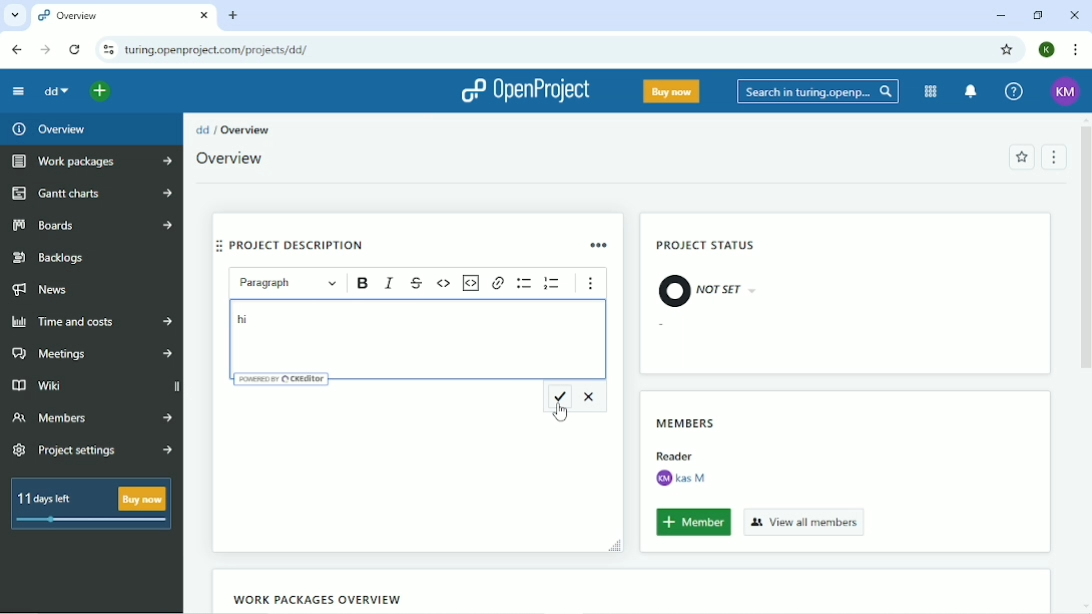 The width and height of the screenshot is (1092, 614). I want to click on Members, so click(91, 417).